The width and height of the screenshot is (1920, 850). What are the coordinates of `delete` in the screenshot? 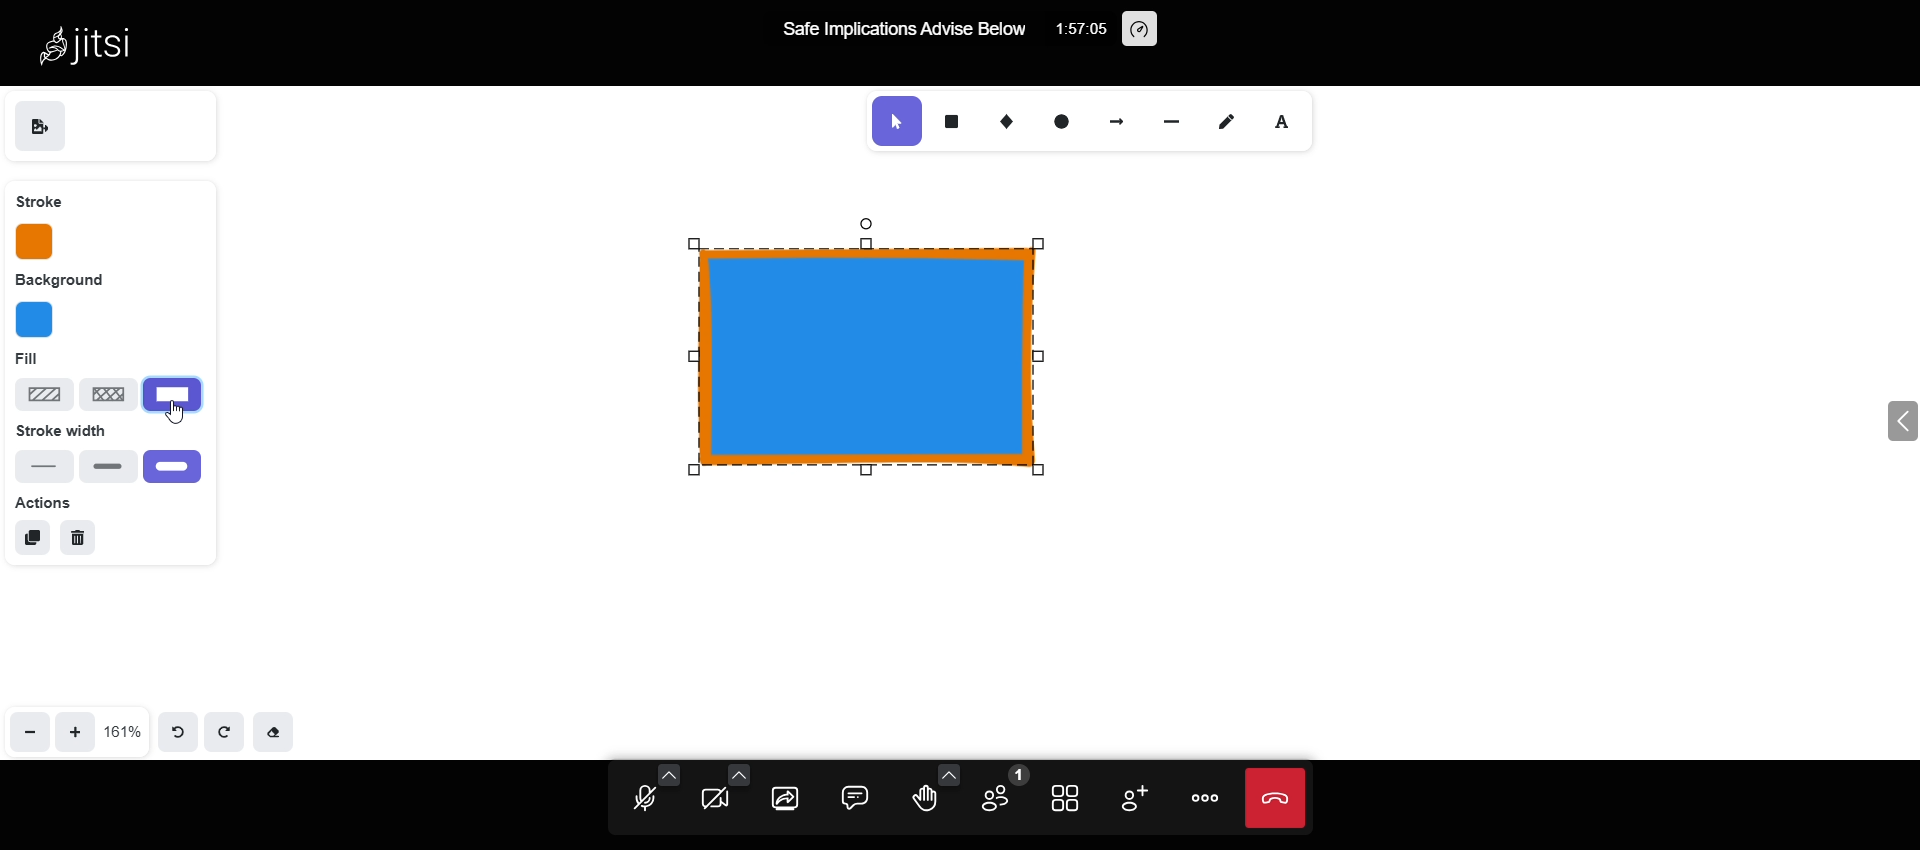 It's located at (87, 538).